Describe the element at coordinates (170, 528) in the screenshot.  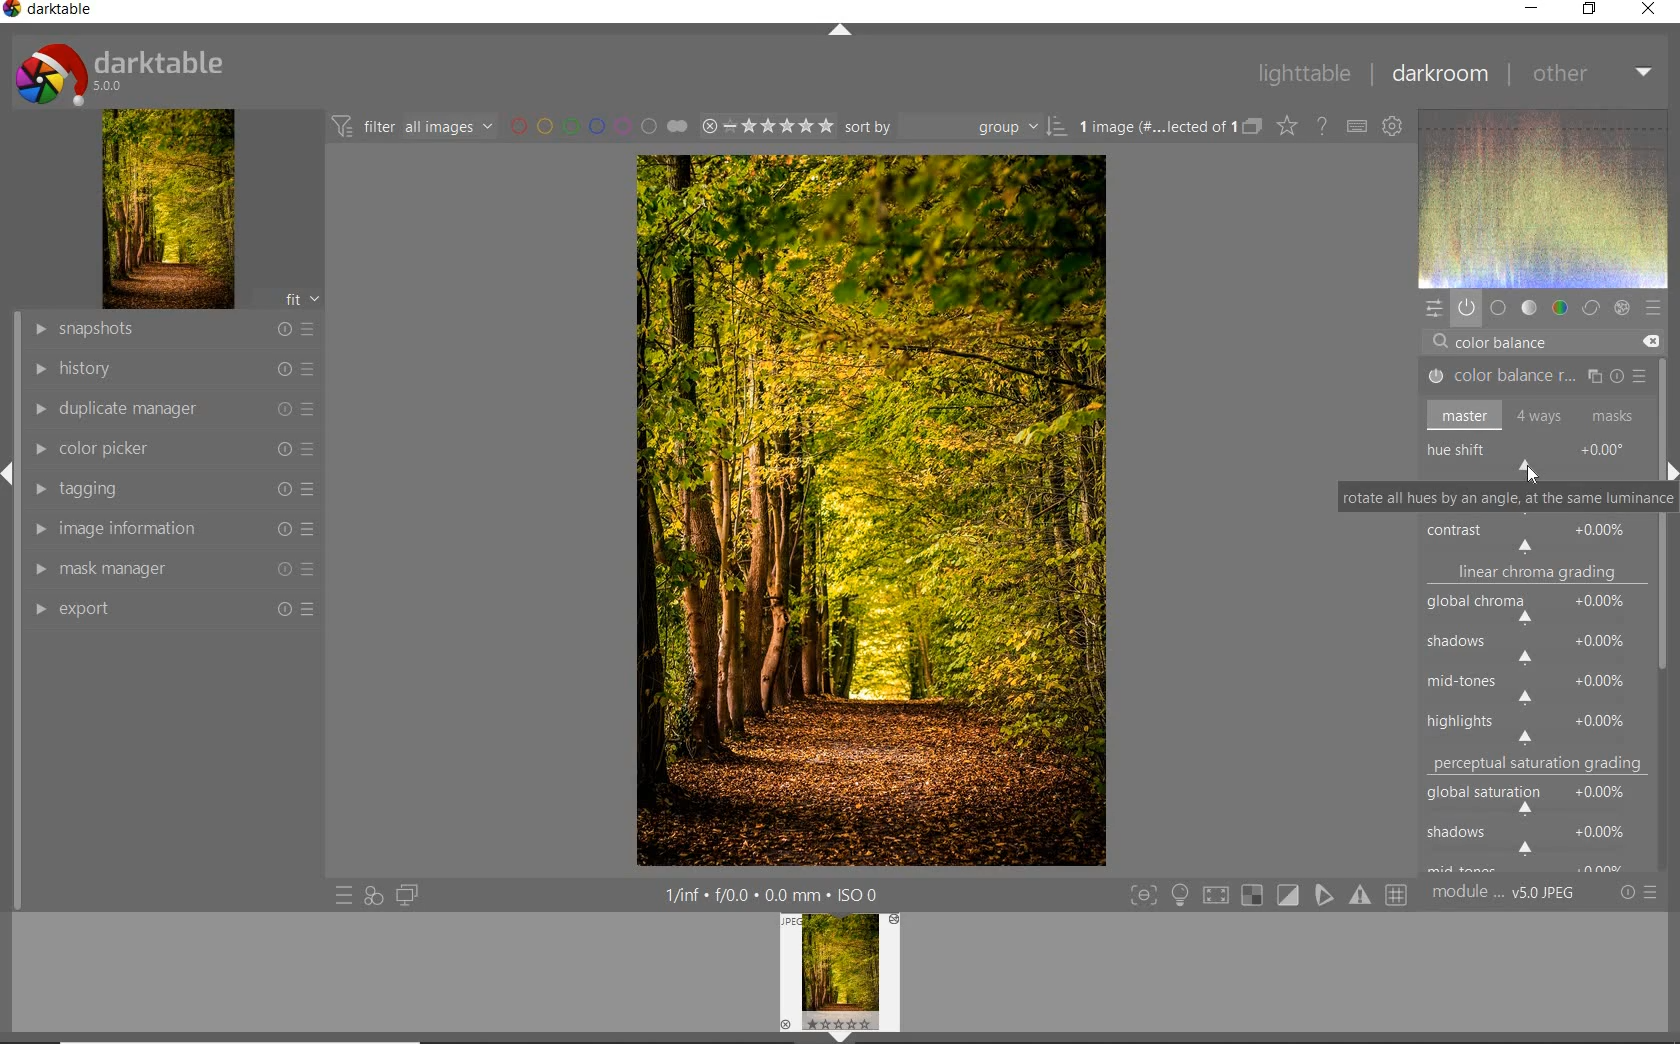
I see `image information` at that location.